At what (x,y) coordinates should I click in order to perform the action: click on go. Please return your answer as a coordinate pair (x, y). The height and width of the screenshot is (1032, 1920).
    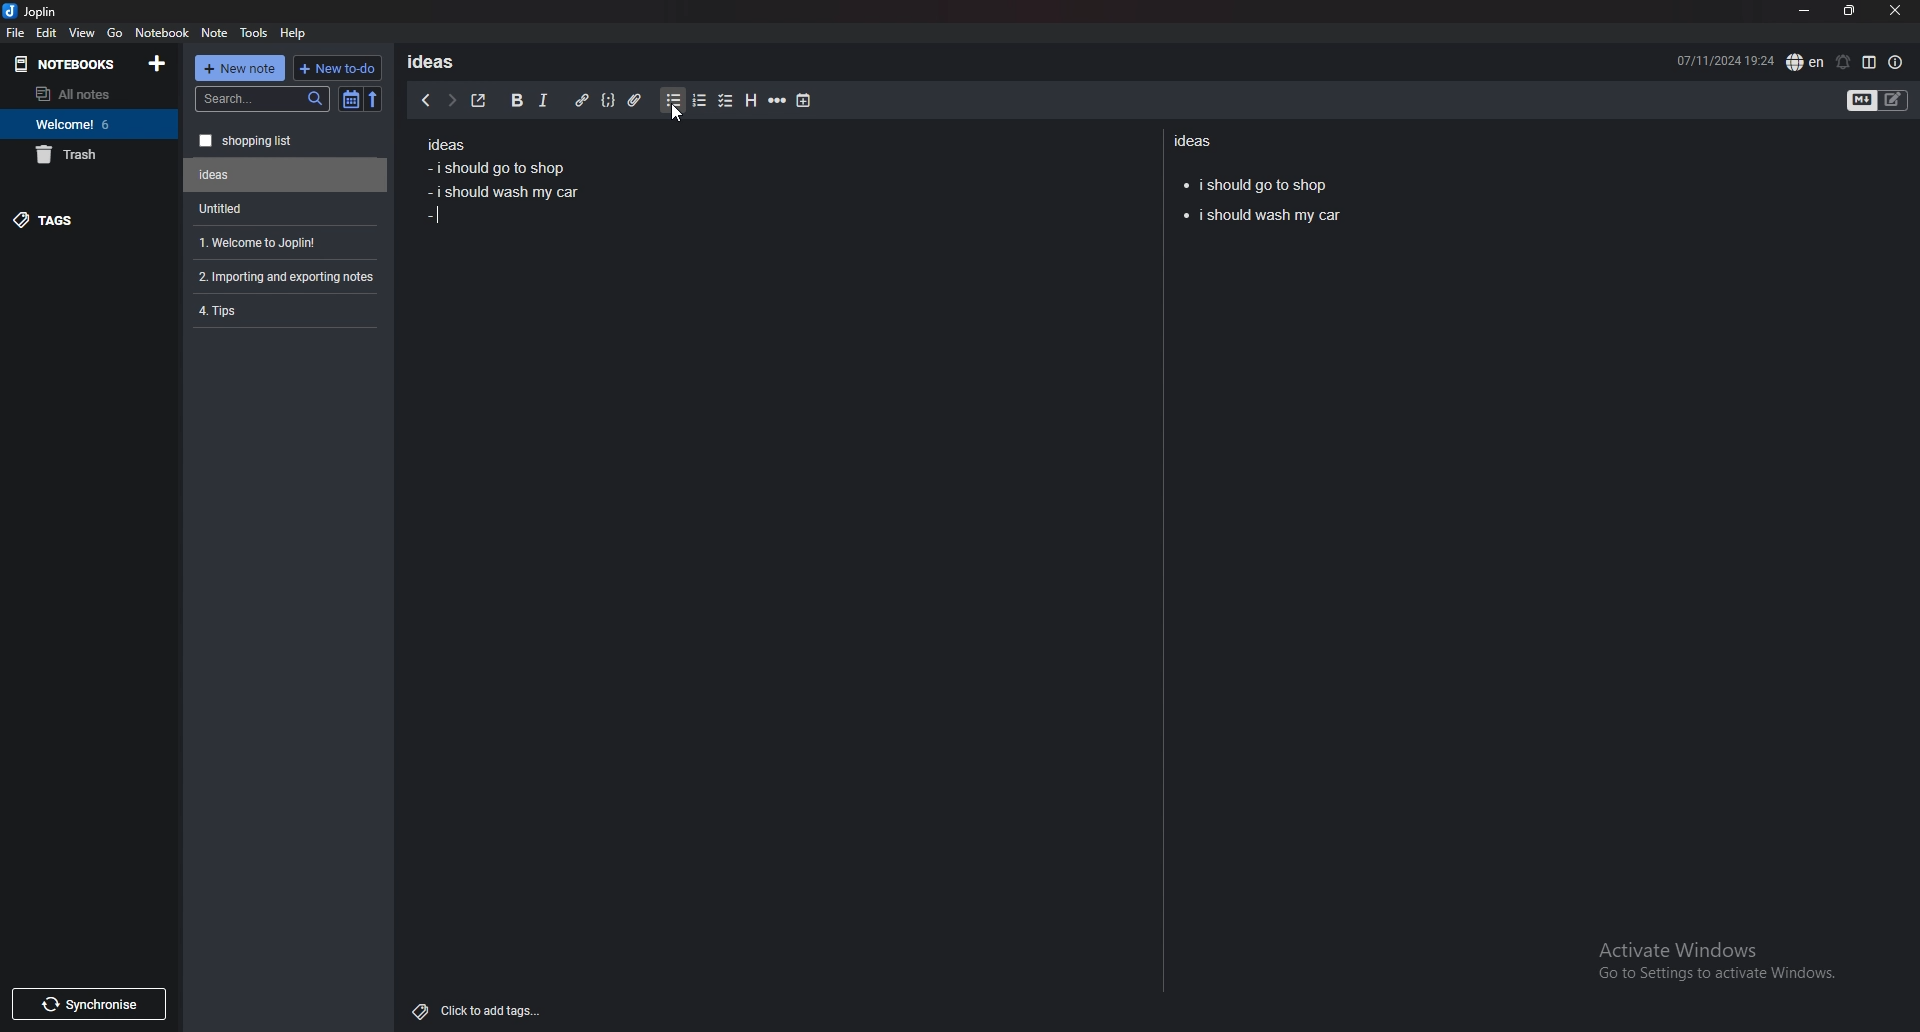
    Looking at the image, I should click on (115, 31).